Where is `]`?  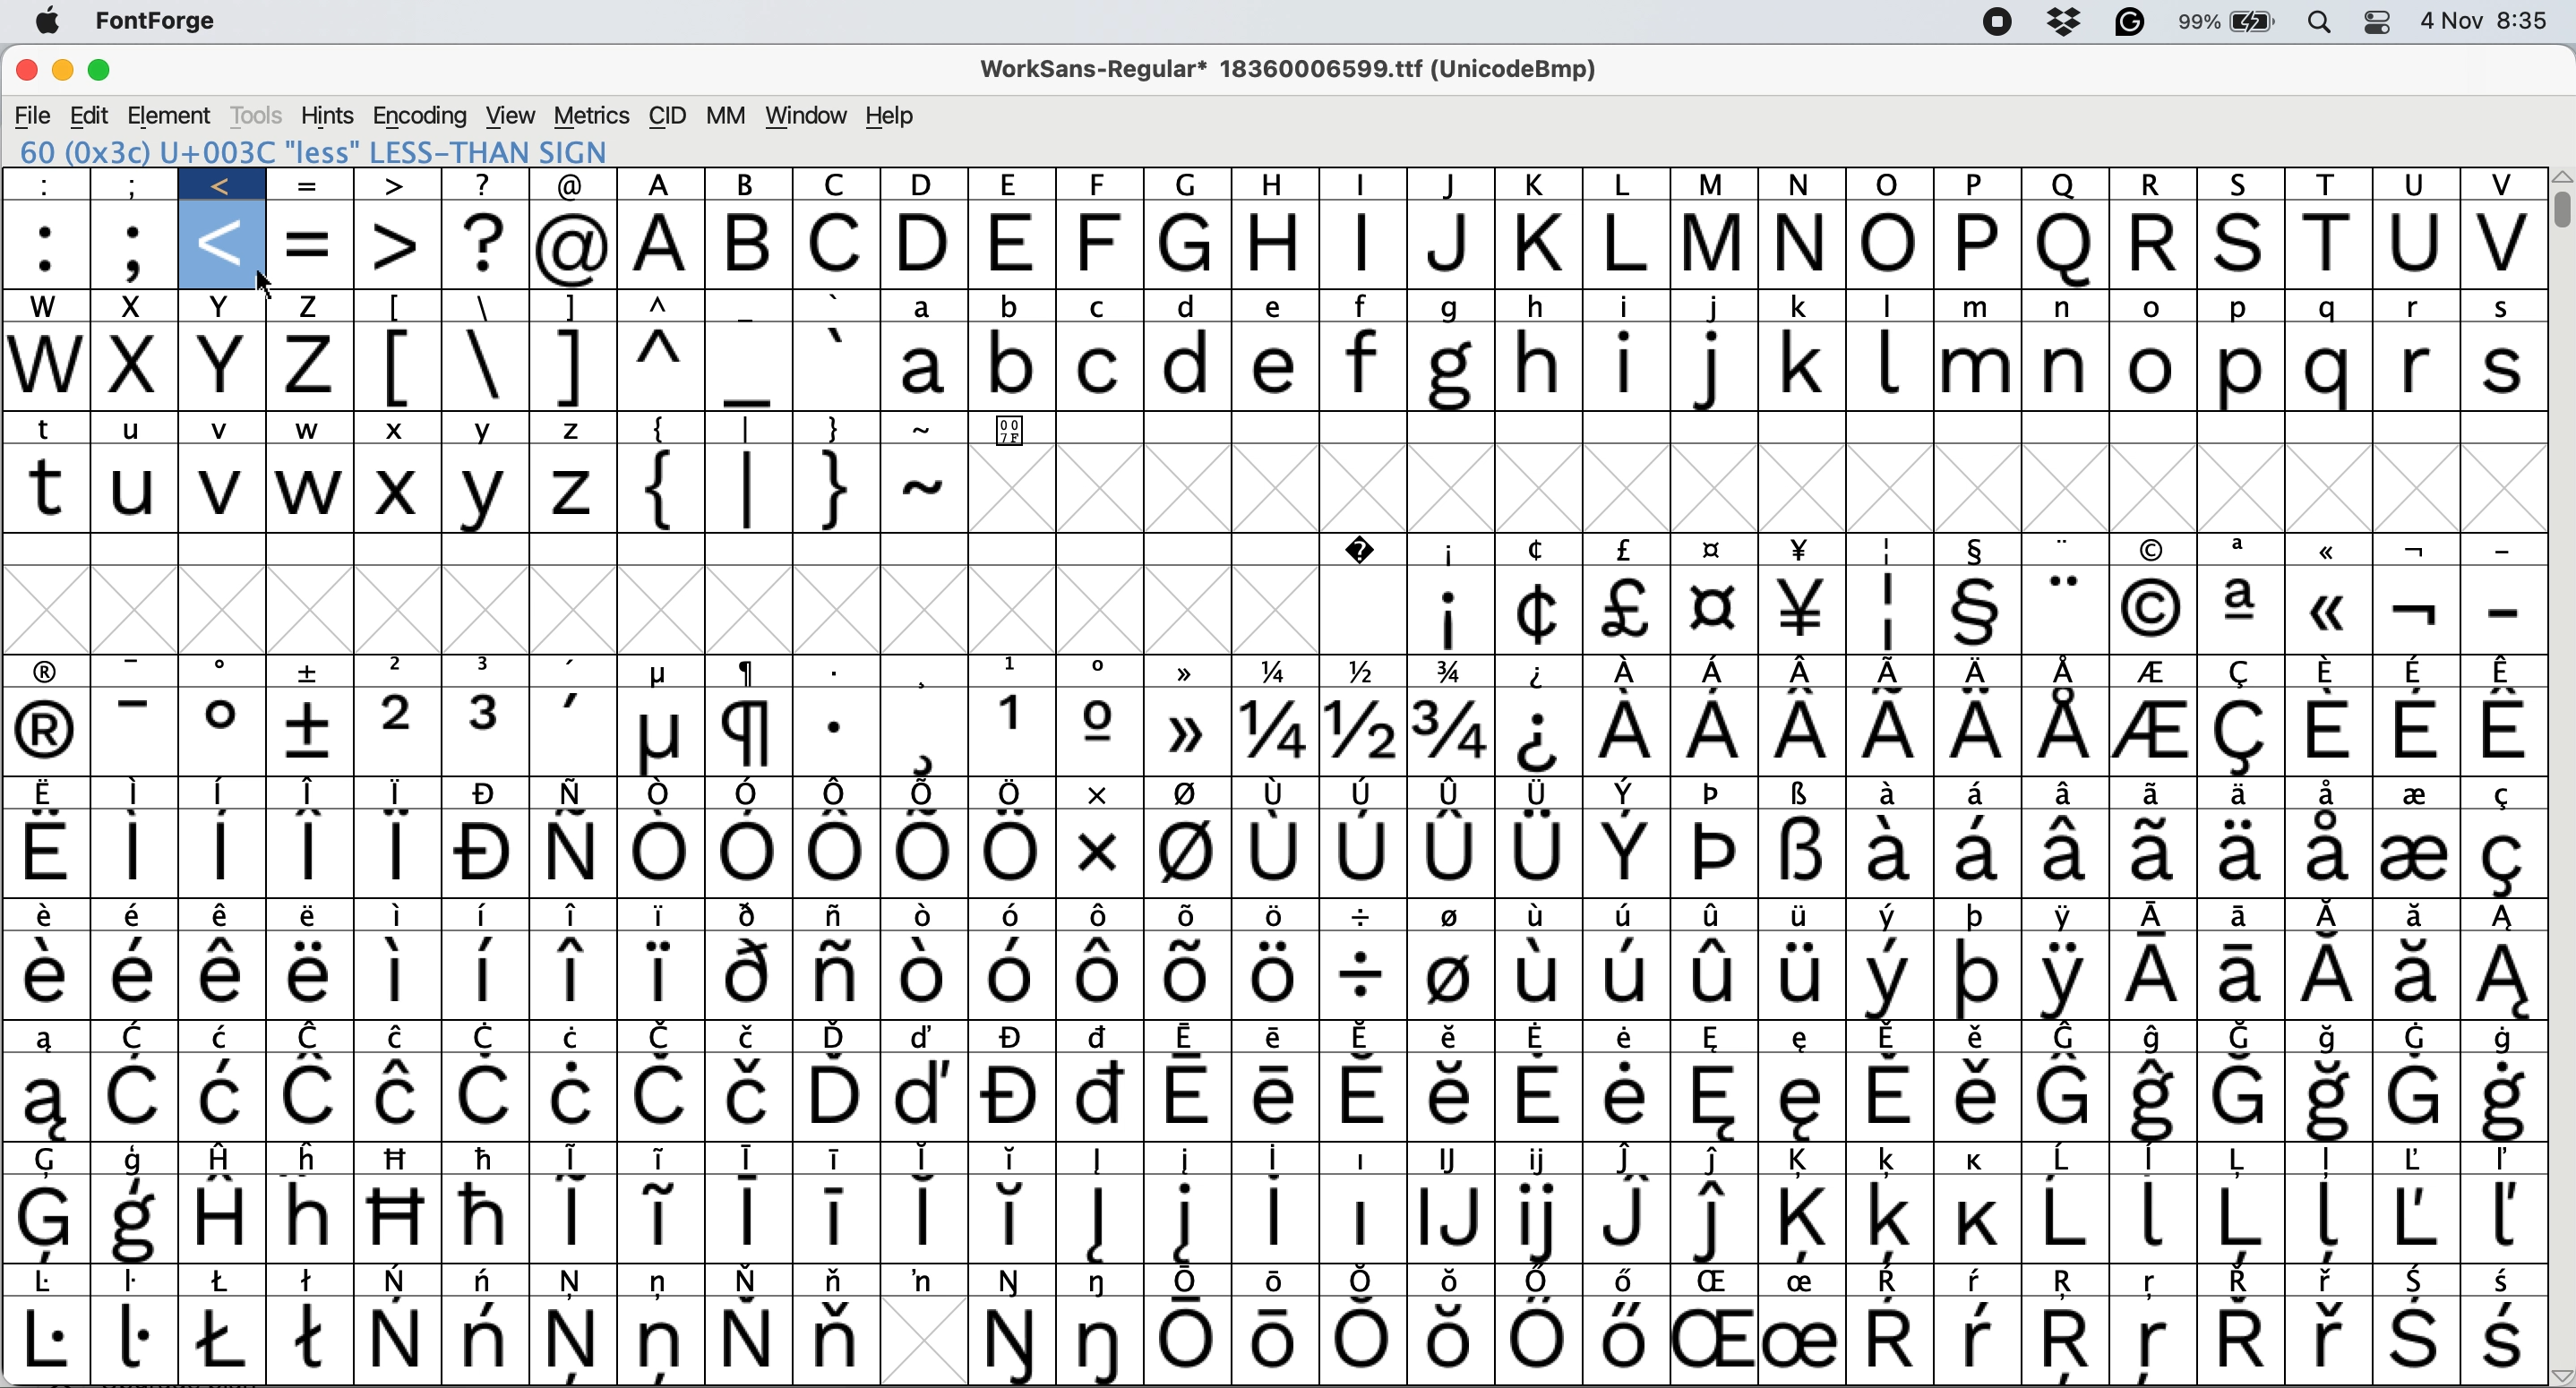 ] is located at coordinates (575, 307).